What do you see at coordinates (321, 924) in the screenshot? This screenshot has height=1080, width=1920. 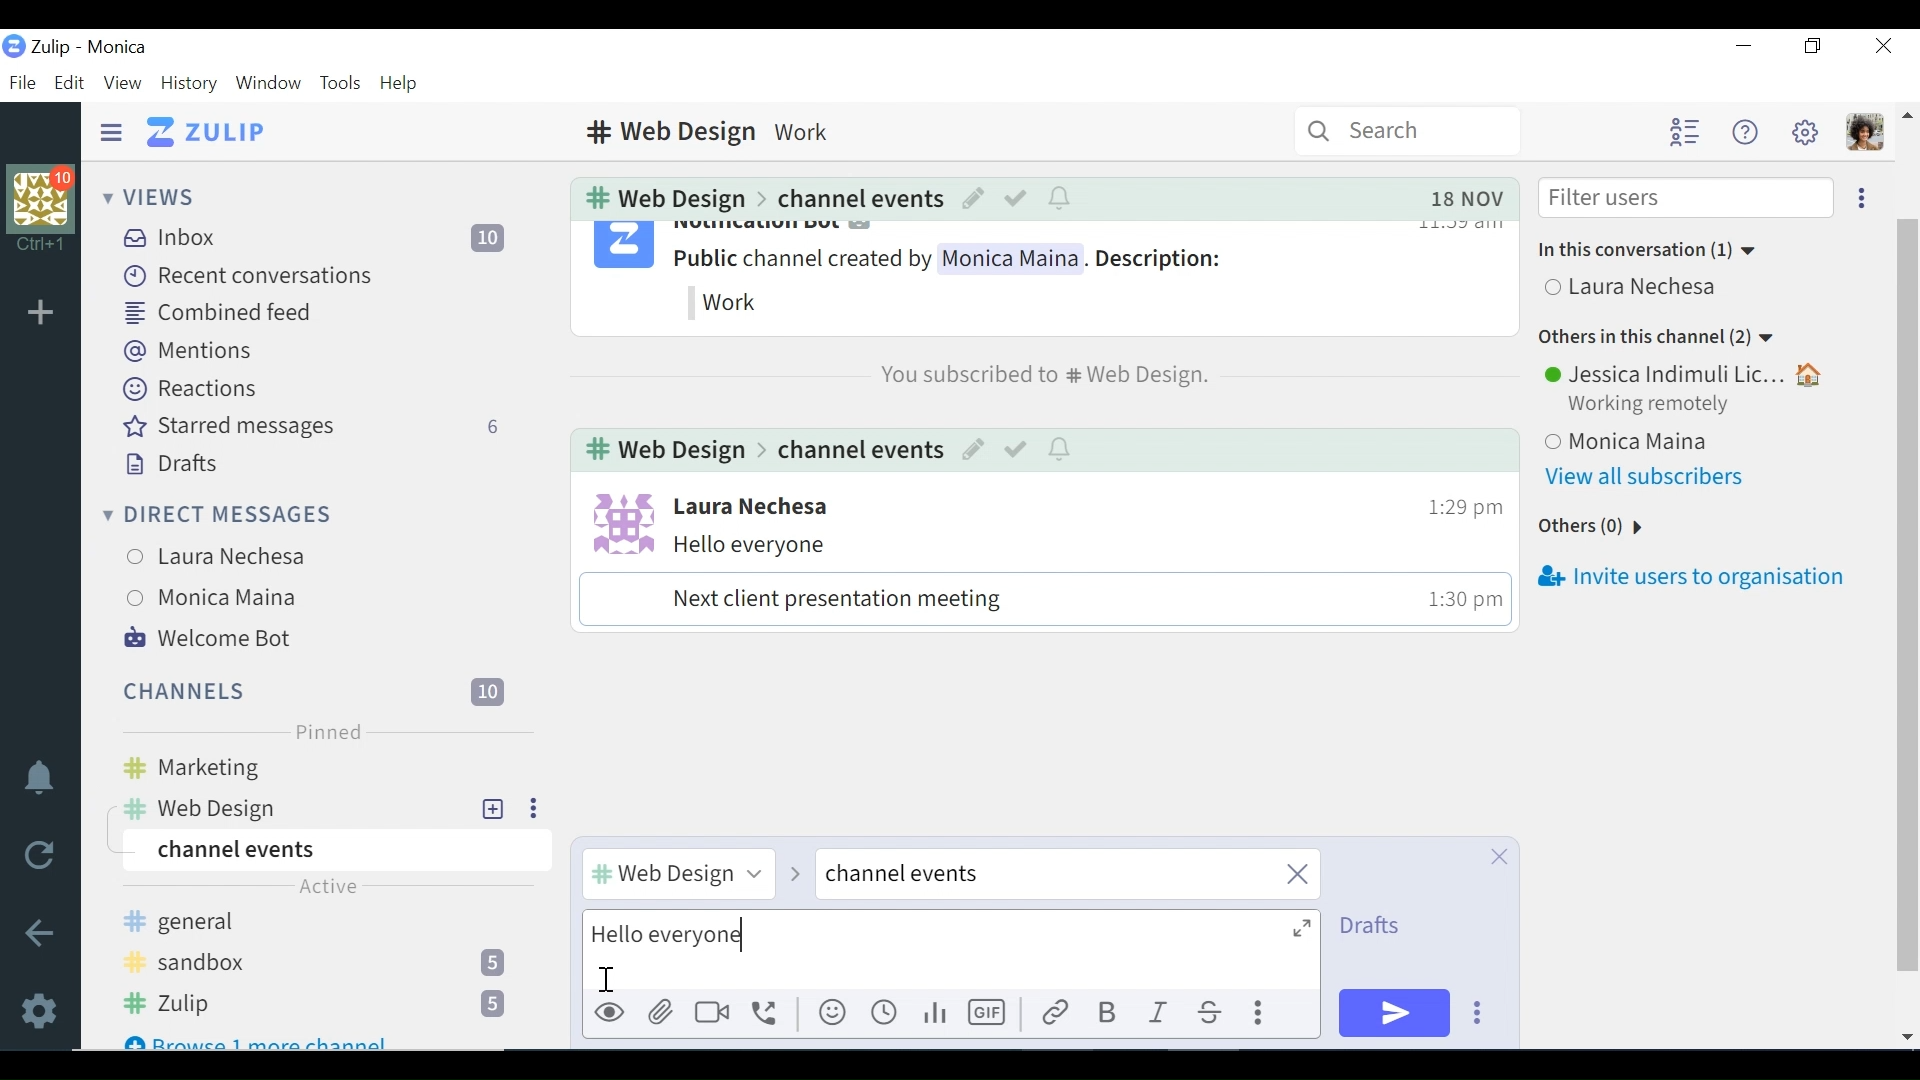 I see `general Channel` at bounding box center [321, 924].